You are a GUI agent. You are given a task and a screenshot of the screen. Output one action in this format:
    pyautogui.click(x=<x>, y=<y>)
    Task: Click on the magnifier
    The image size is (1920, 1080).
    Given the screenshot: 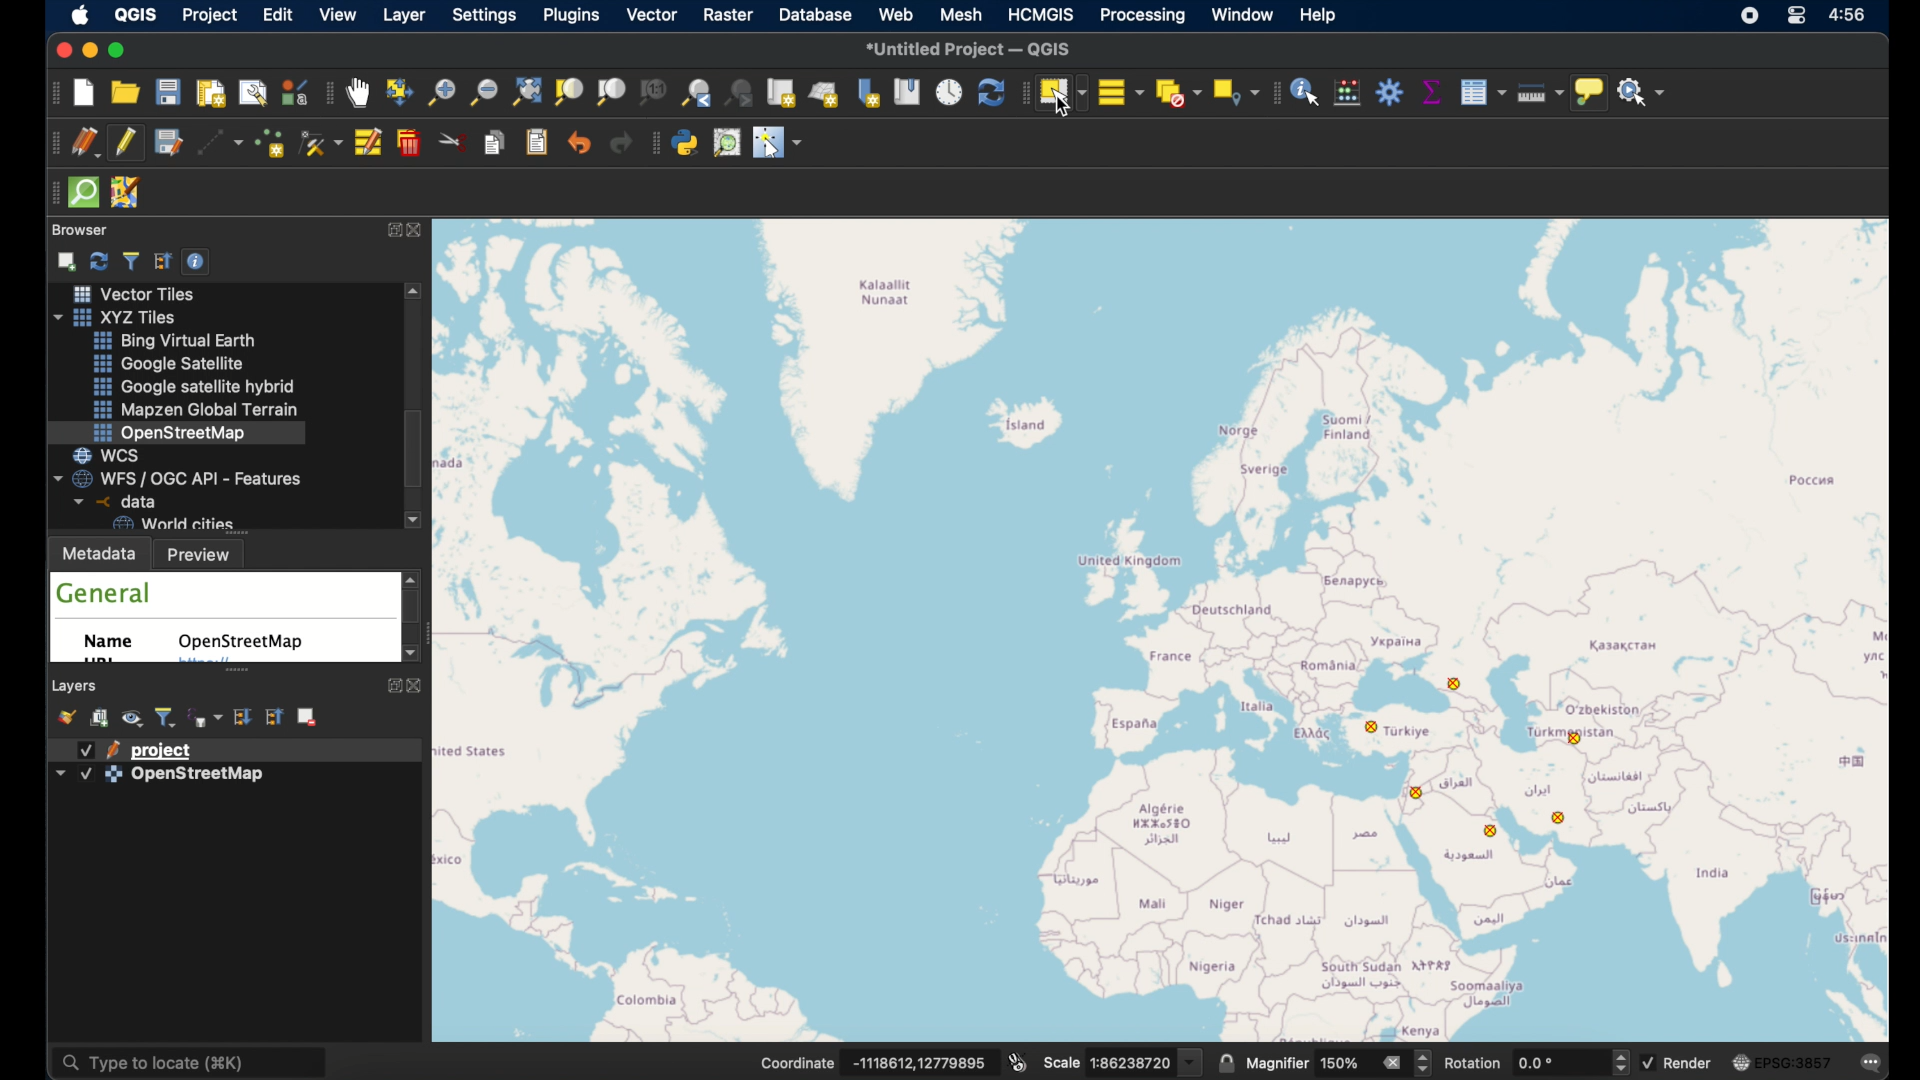 What is the action you would take?
    pyautogui.click(x=1277, y=1063)
    